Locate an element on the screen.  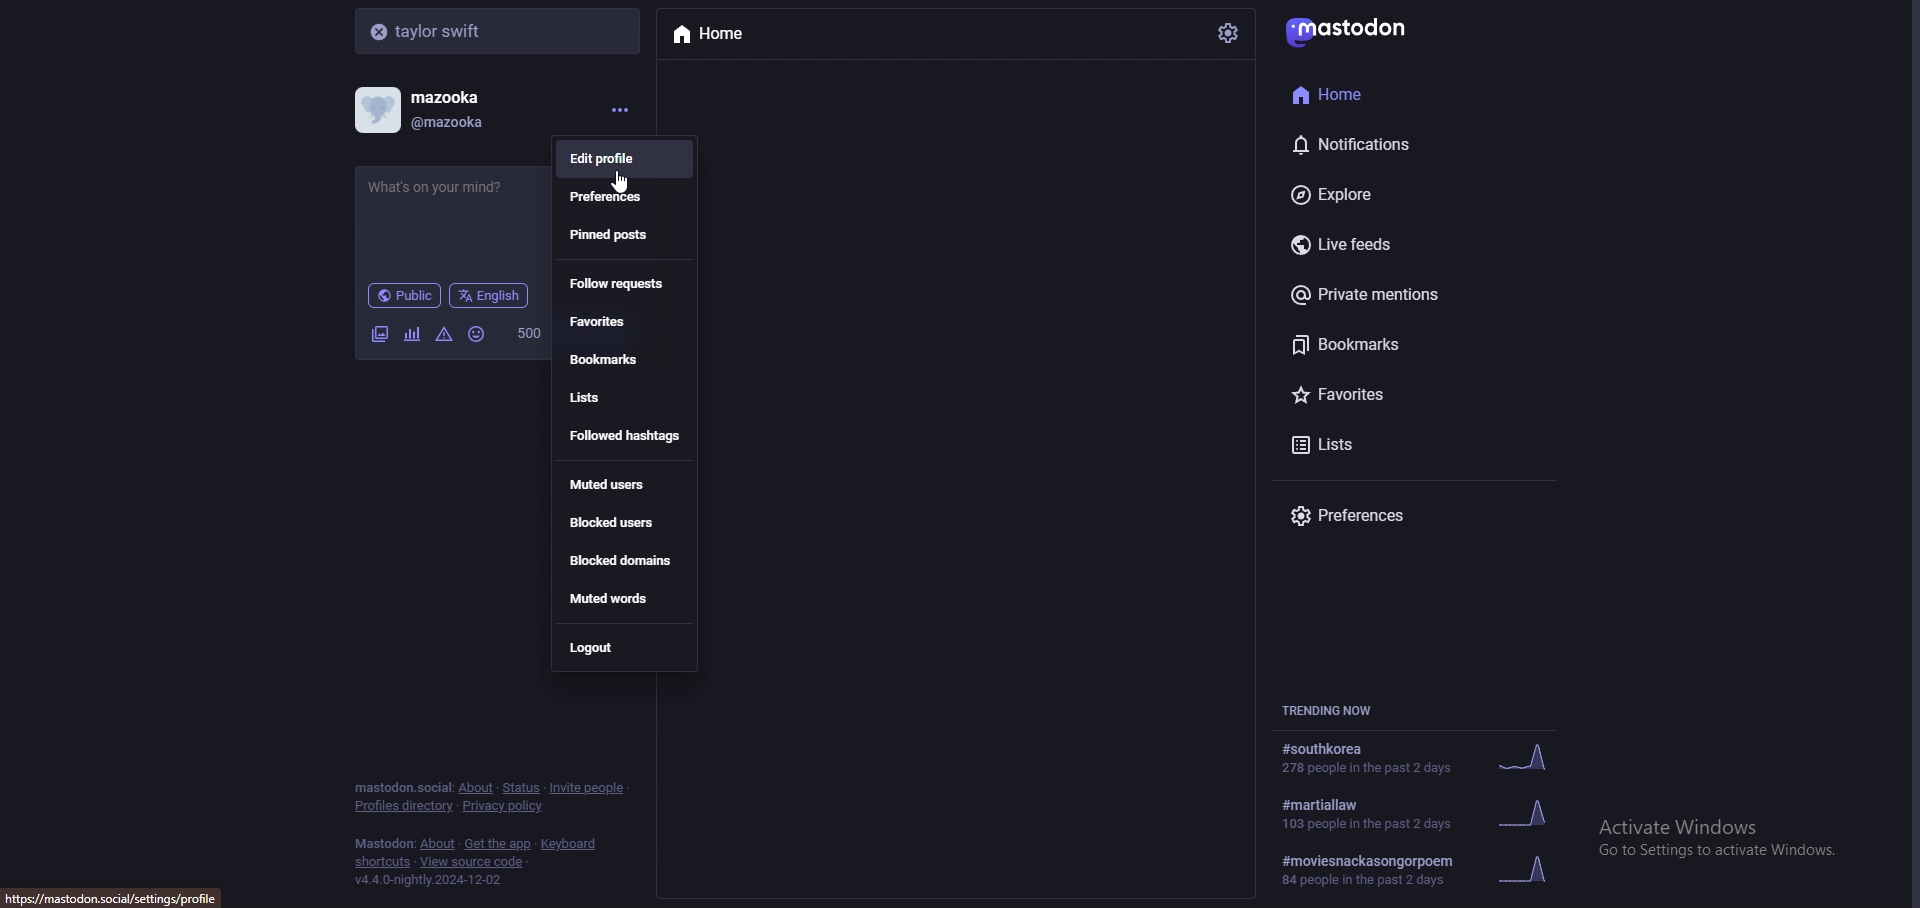
home is located at coordinates (1382, 94).